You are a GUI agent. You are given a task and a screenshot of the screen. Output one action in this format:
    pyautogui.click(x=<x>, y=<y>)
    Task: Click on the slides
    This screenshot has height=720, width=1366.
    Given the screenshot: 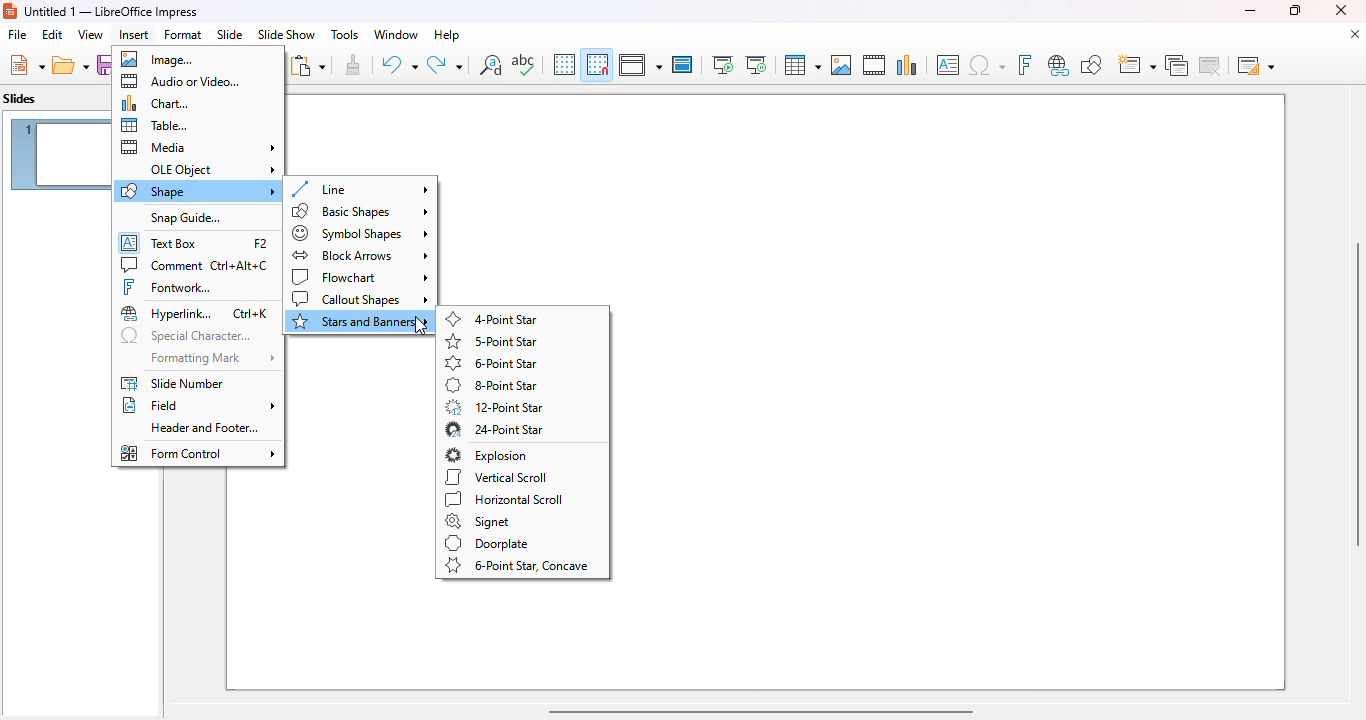 What is the action you would take?
    pyautogui.click(x=20, y=99)
    